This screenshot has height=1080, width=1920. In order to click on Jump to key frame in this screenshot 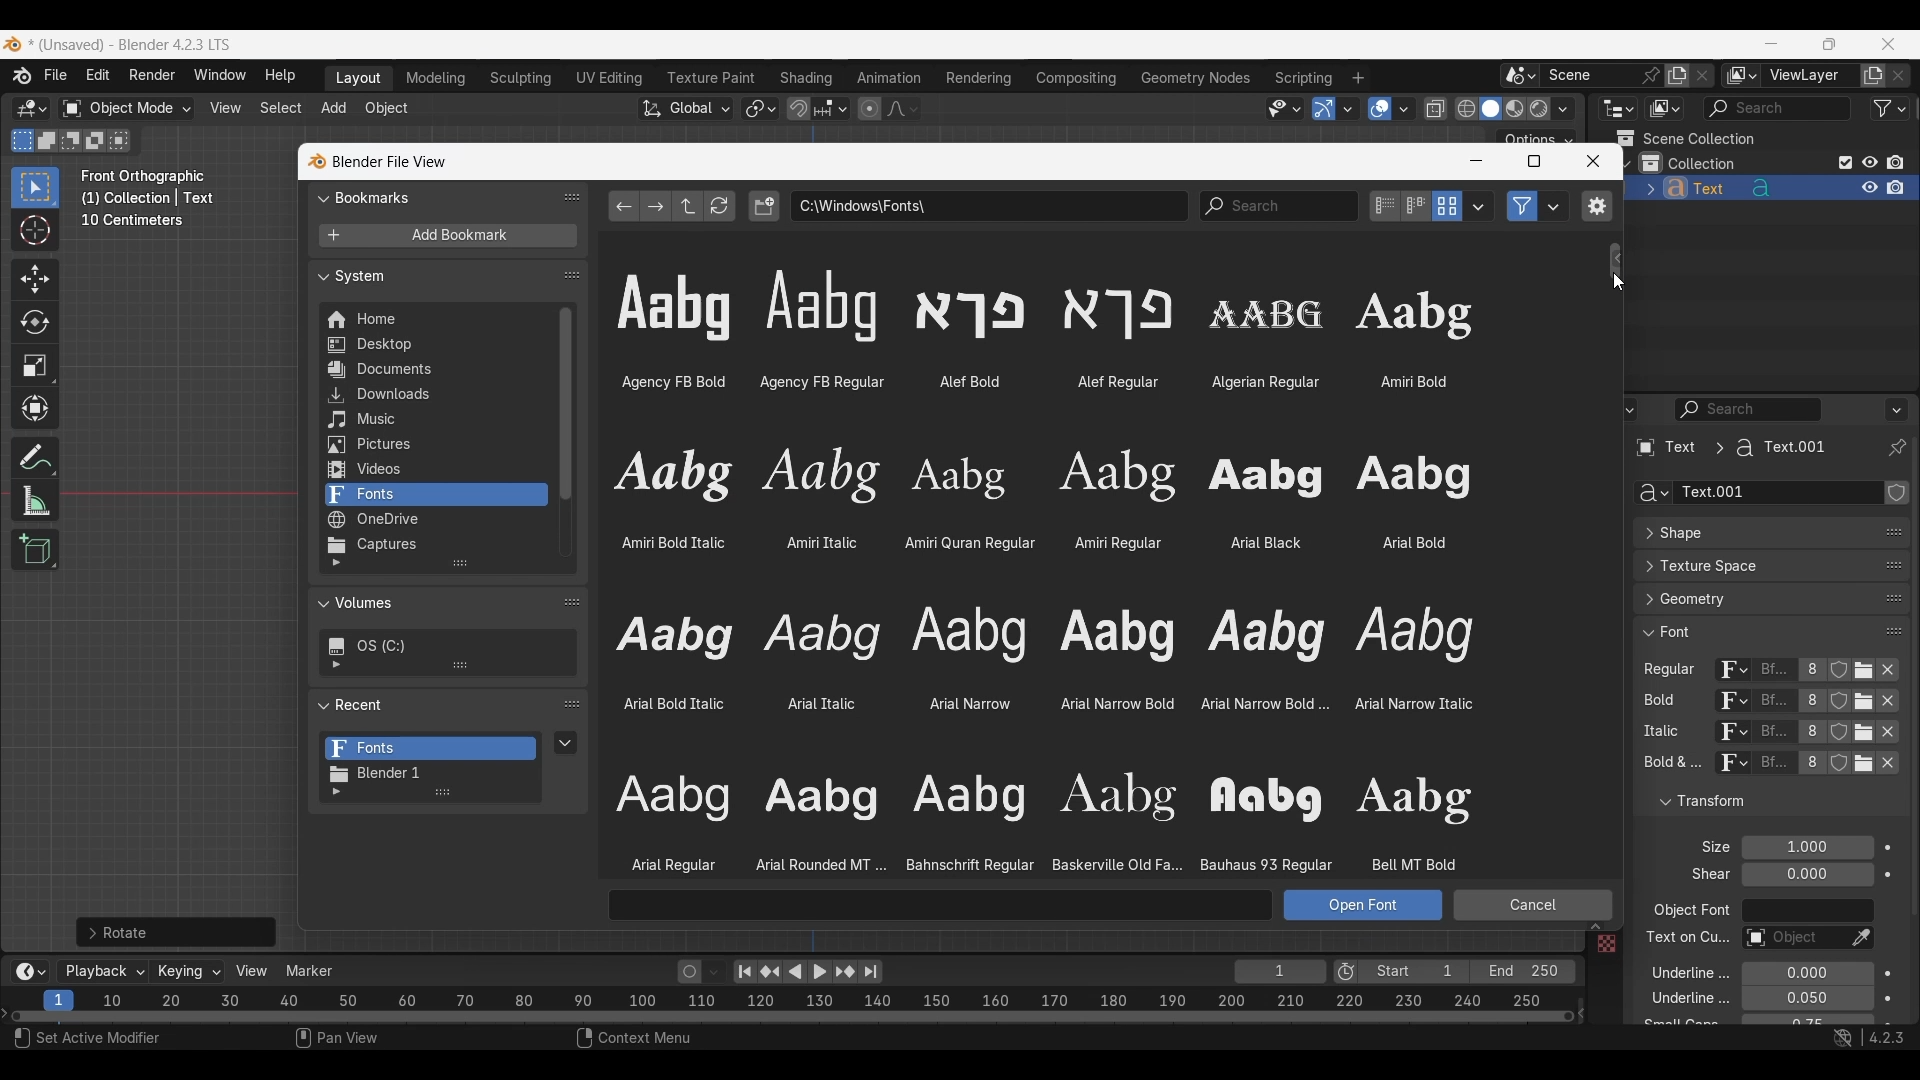, I will do `click(845, 972)`.